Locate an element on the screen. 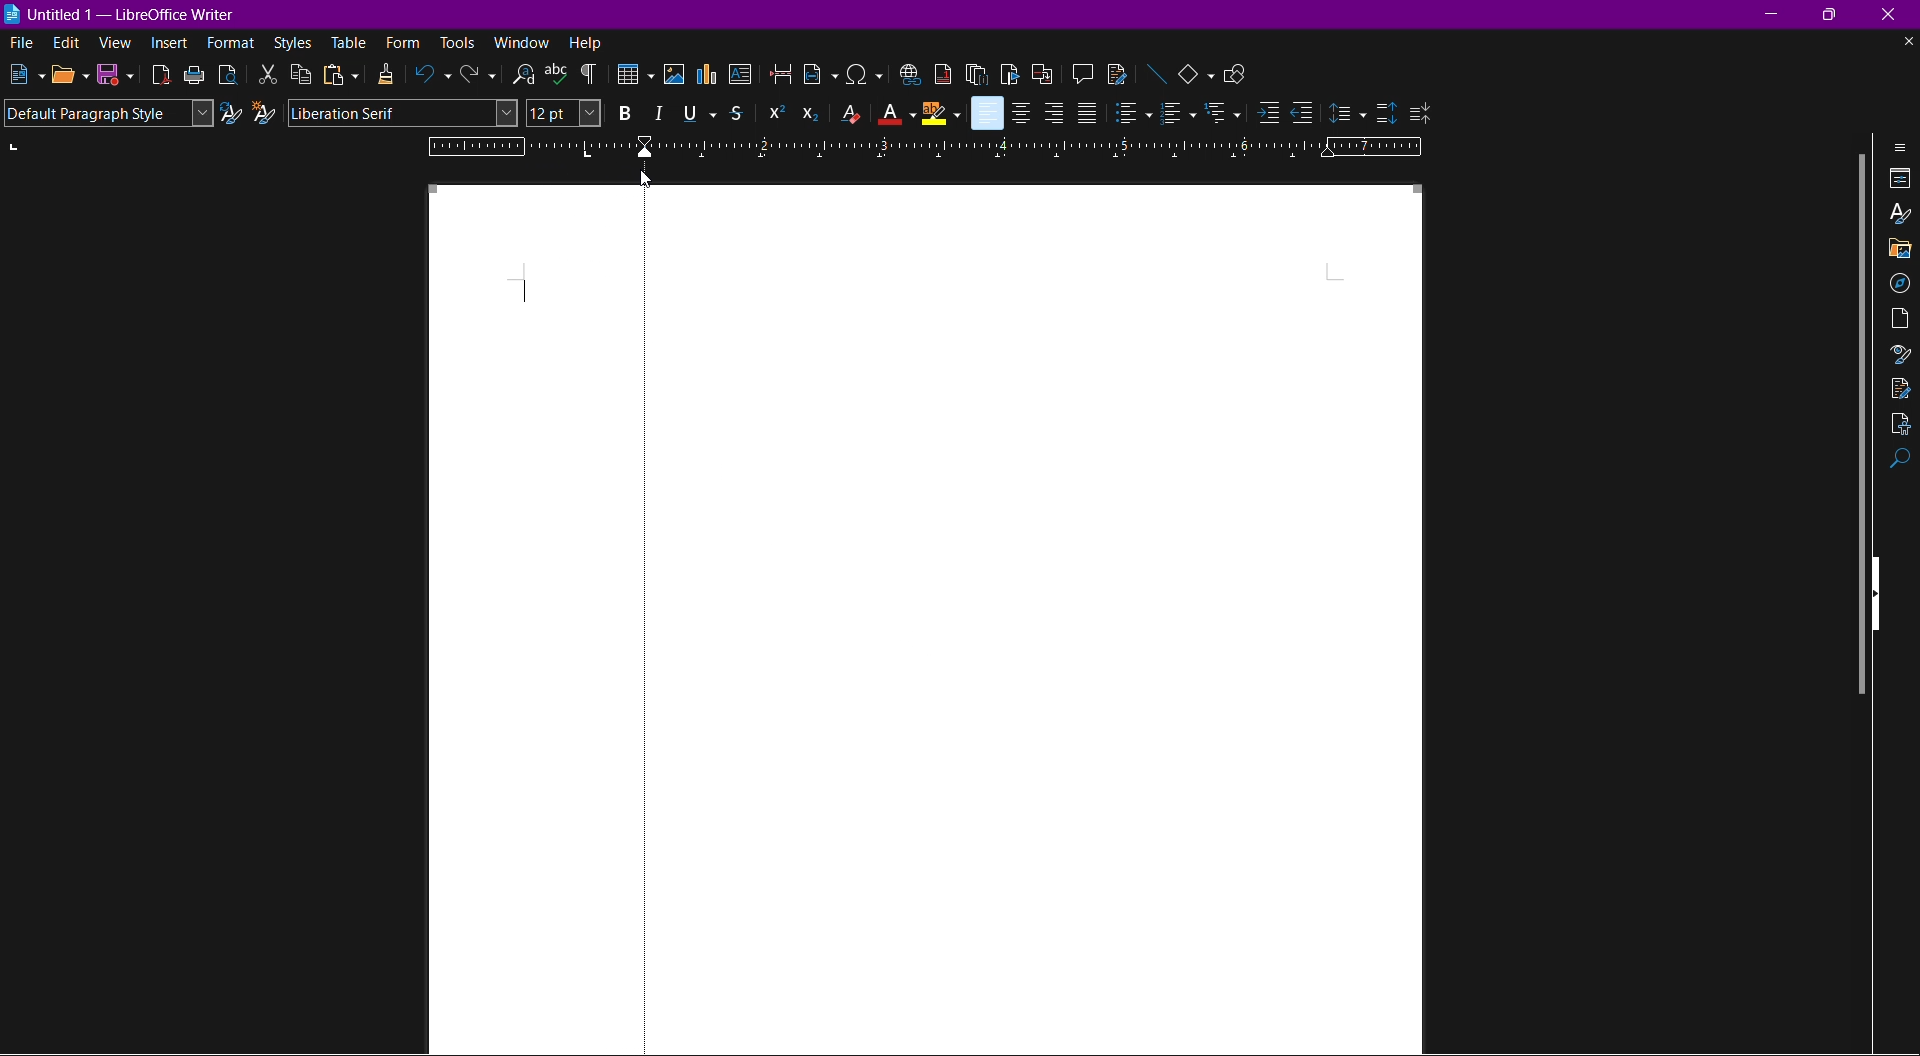  Indent pointer (1 inch indent) is located at coordinates (647, 151).